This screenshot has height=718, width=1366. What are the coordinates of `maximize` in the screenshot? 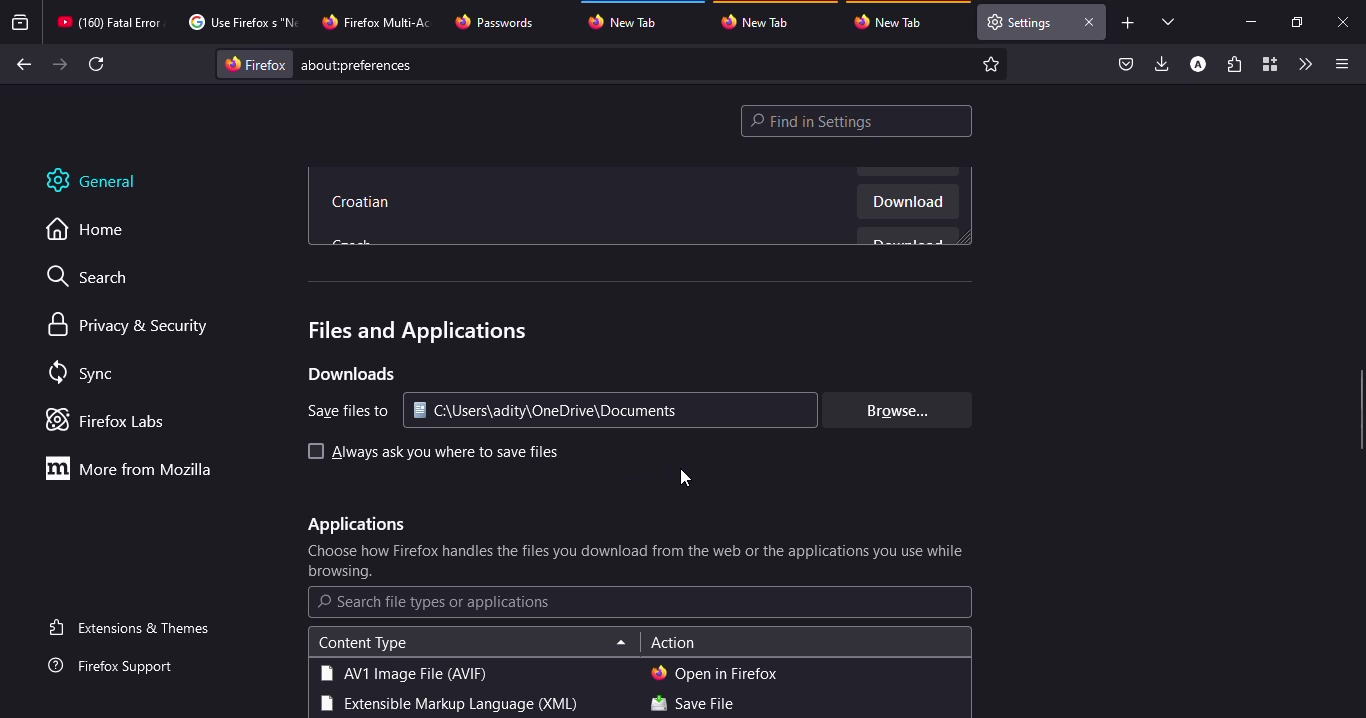 It's located at (1295, 22).